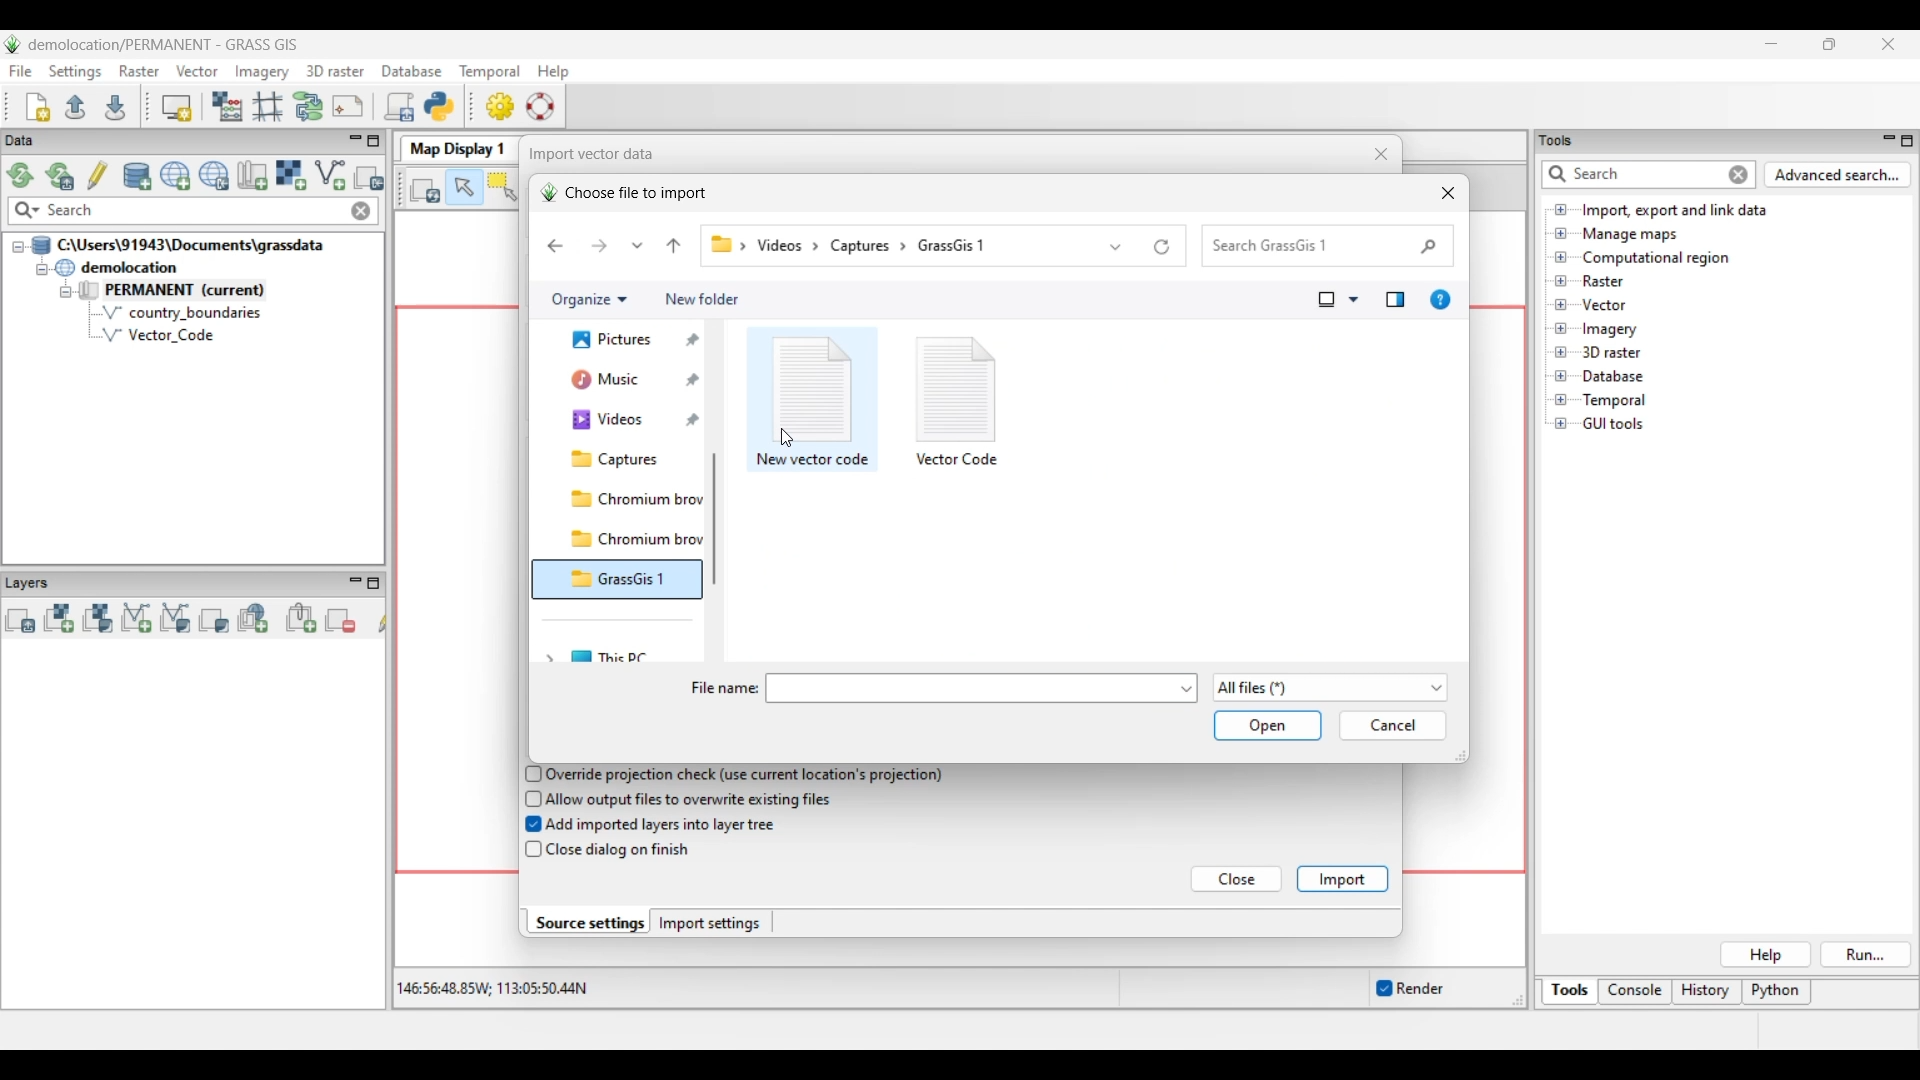  What do you see at coordinates (528, 825) in the screenshot?
I see `checkbox` at bounding box center [528, 825].